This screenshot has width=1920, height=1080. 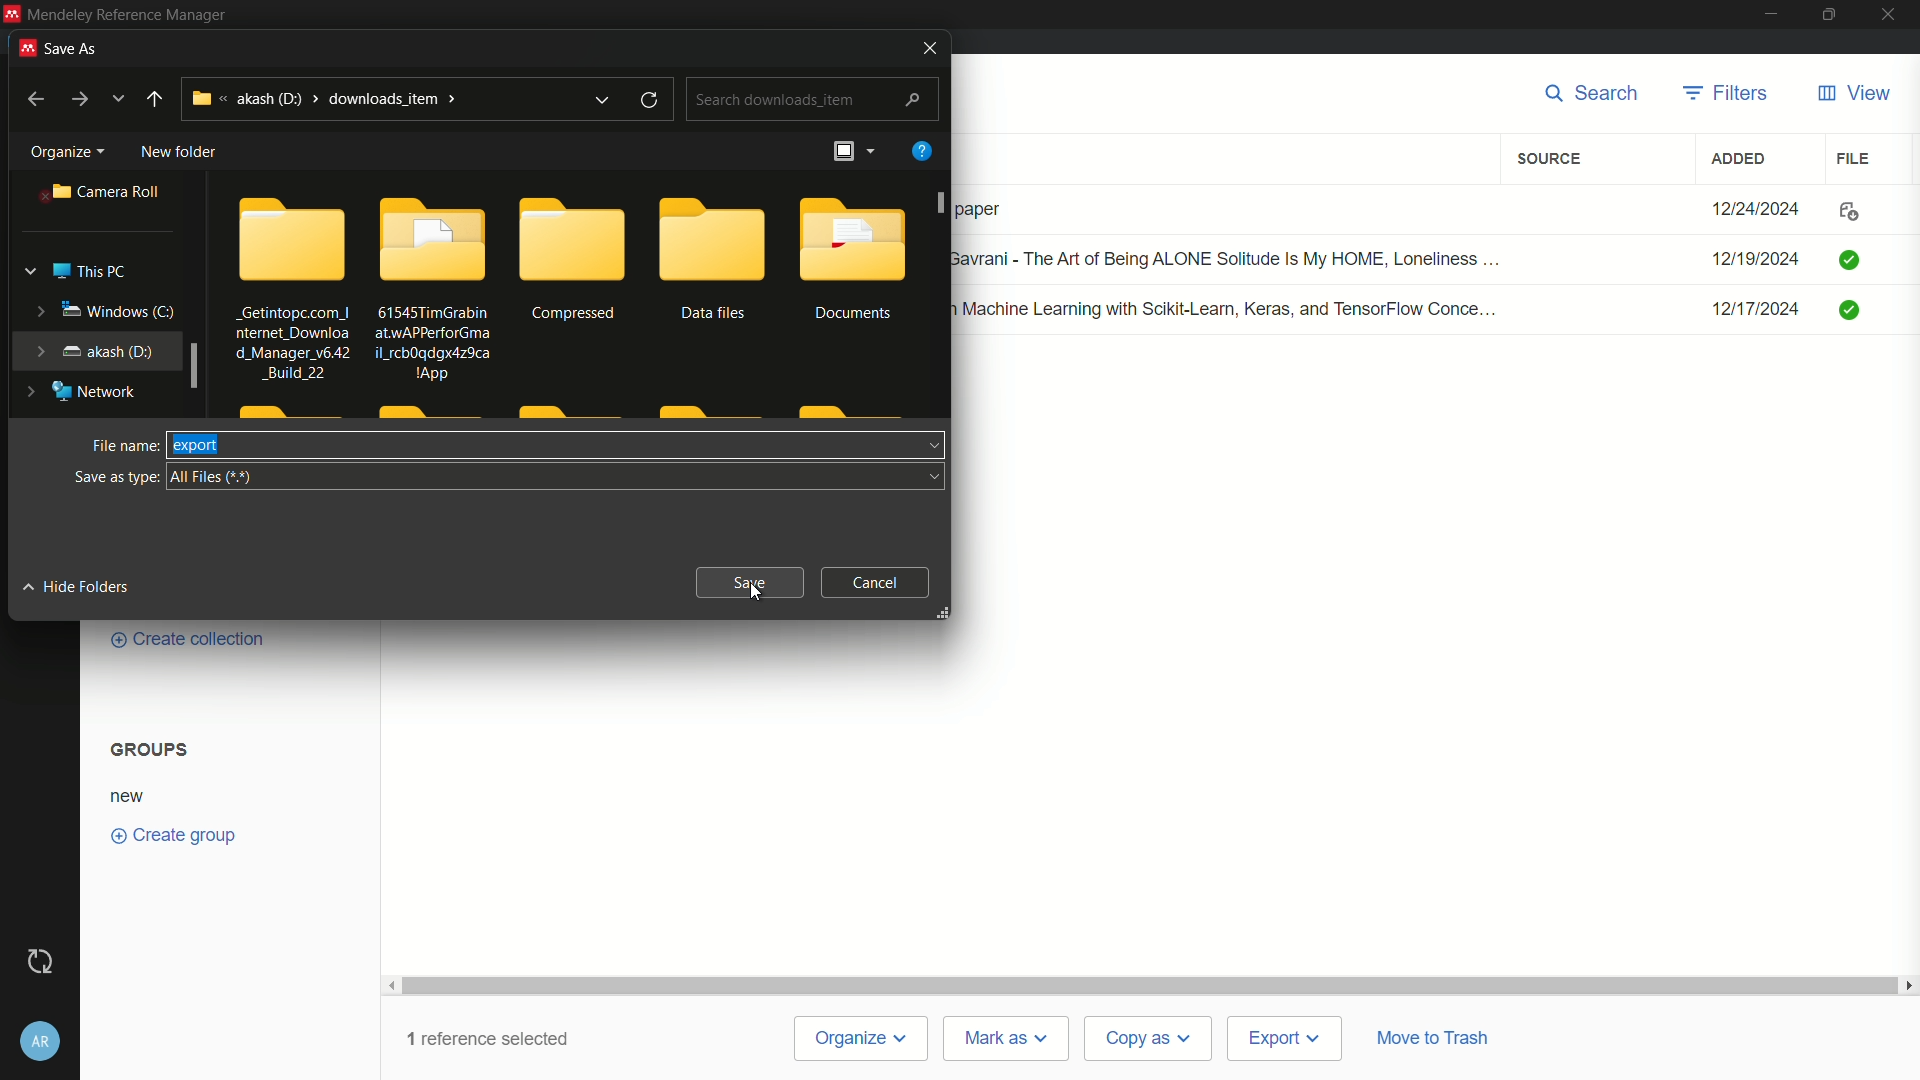 I want to click on scrollbar, so click(x=1151, y=985).